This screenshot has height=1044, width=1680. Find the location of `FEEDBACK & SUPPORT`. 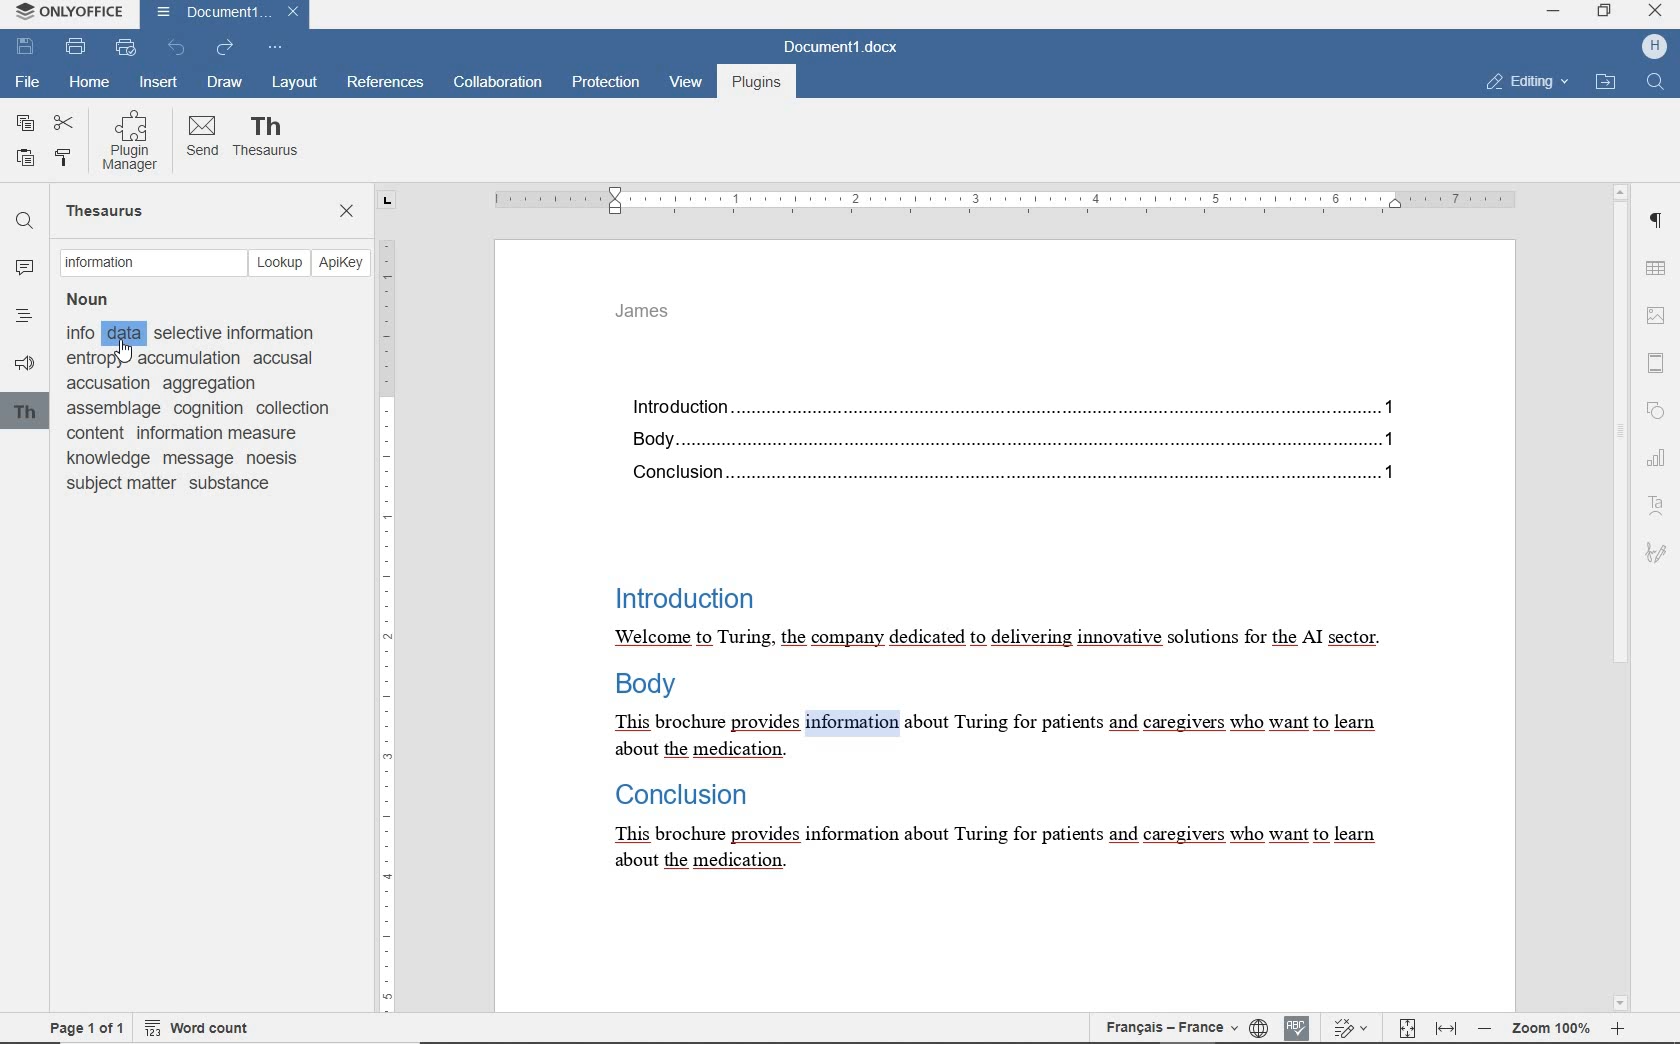

FEEDBACK & SUPPORT is located at coordinates (22, 360).